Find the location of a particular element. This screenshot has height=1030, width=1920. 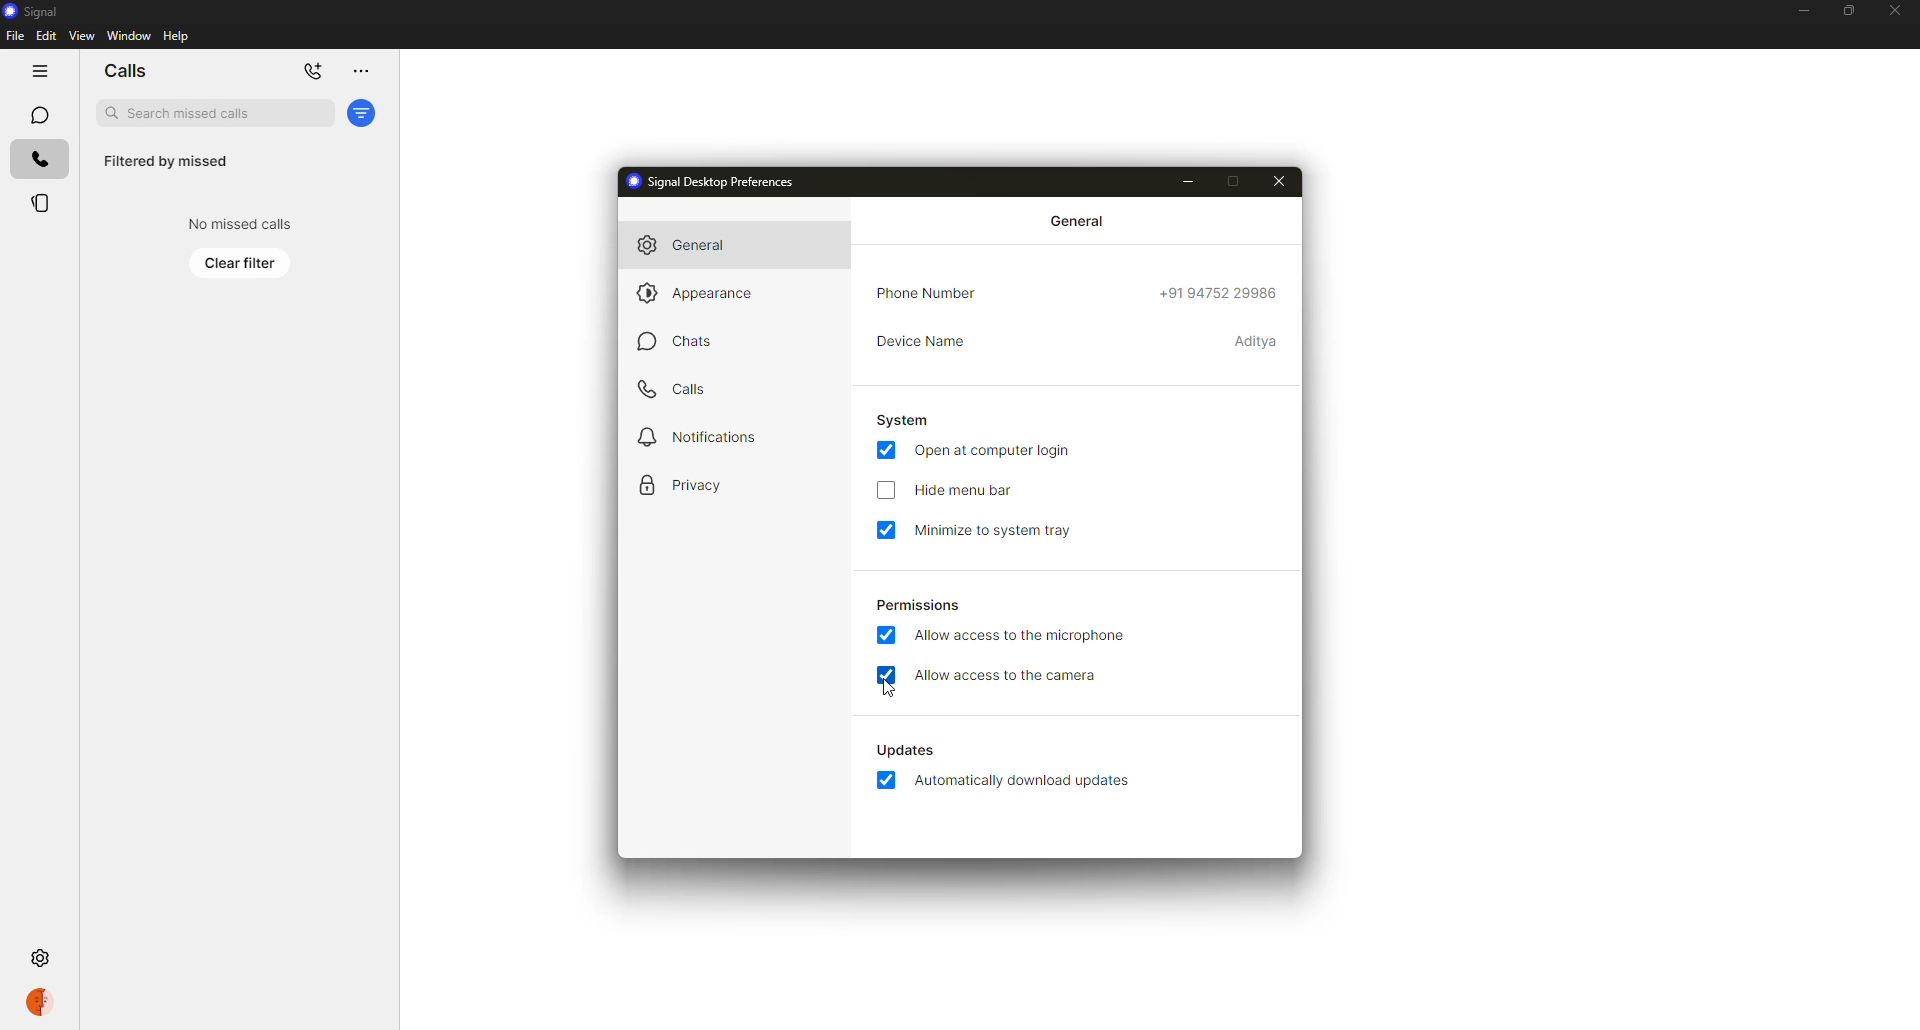

minimize to system tray is located at coordinates (996, 530).